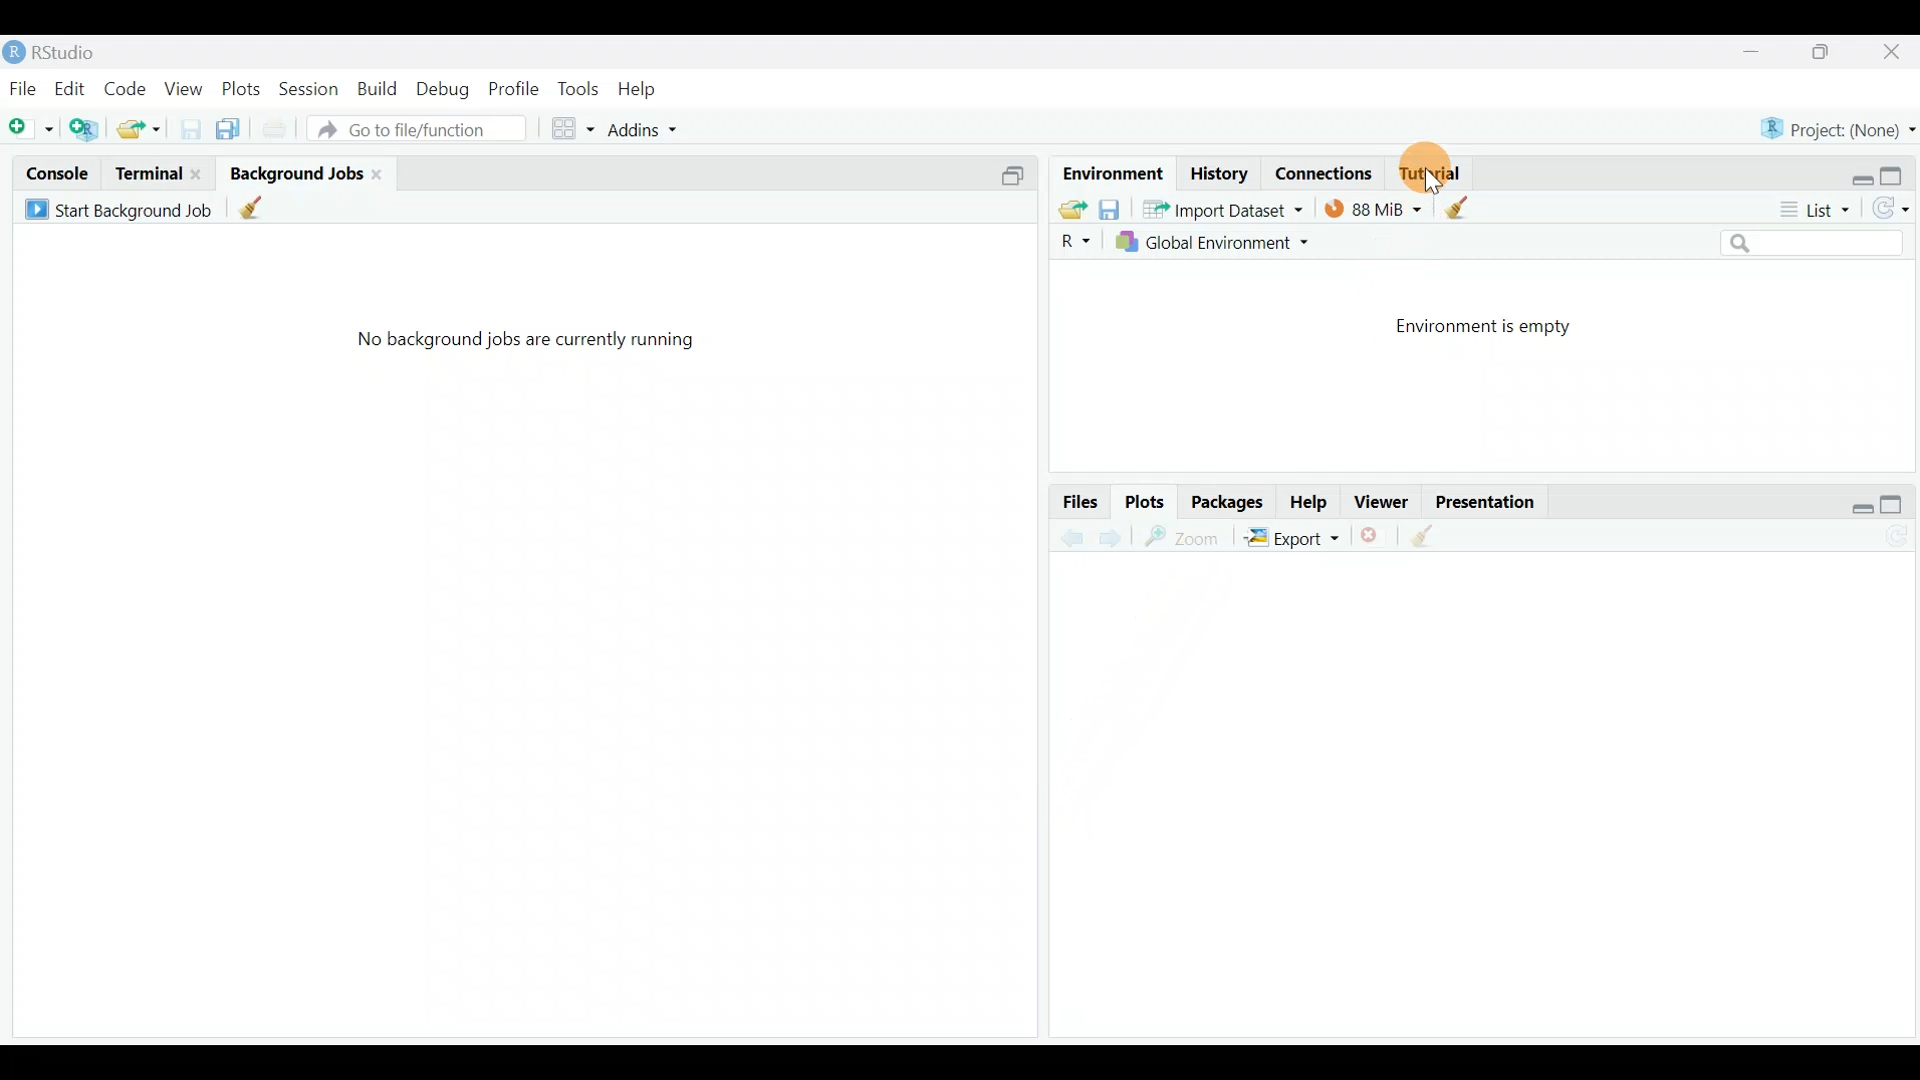 This screenshot has height=1080, width=1920. I want to click on Tools, so click(578, 87).